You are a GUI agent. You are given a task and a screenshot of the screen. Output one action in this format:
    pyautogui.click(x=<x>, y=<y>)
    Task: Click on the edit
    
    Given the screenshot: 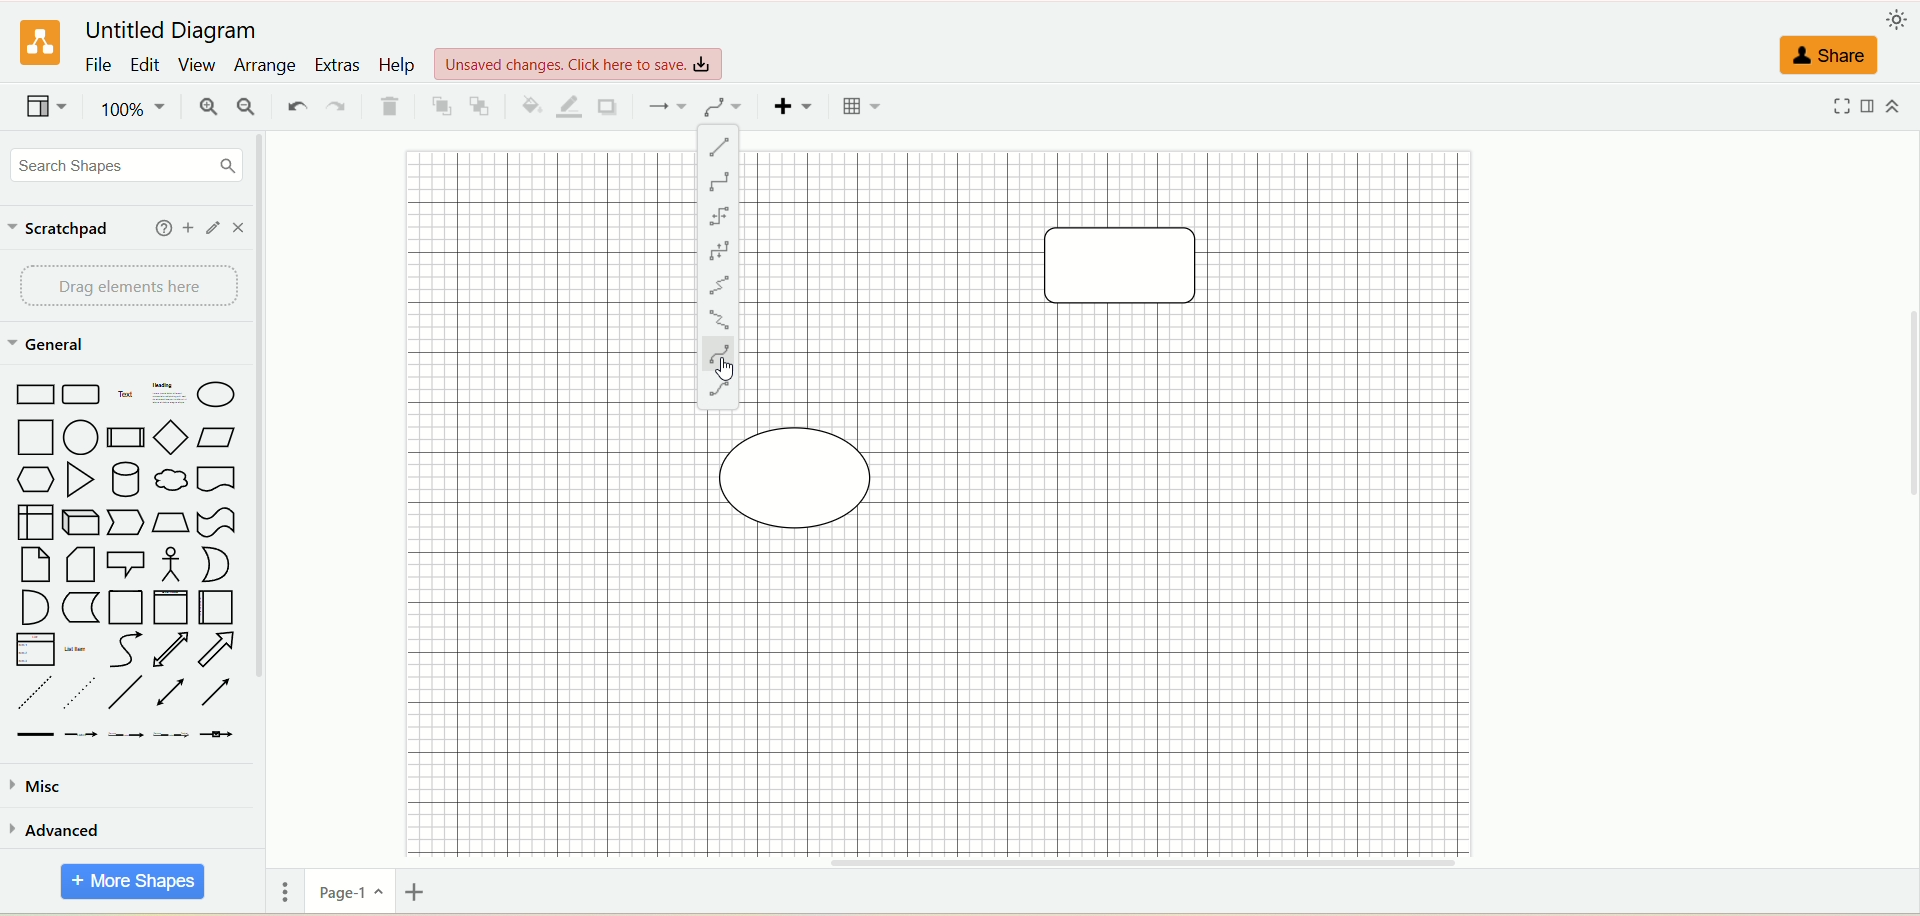 What is the action you would take?
    pyautogui.click(x=214, y=226)
    